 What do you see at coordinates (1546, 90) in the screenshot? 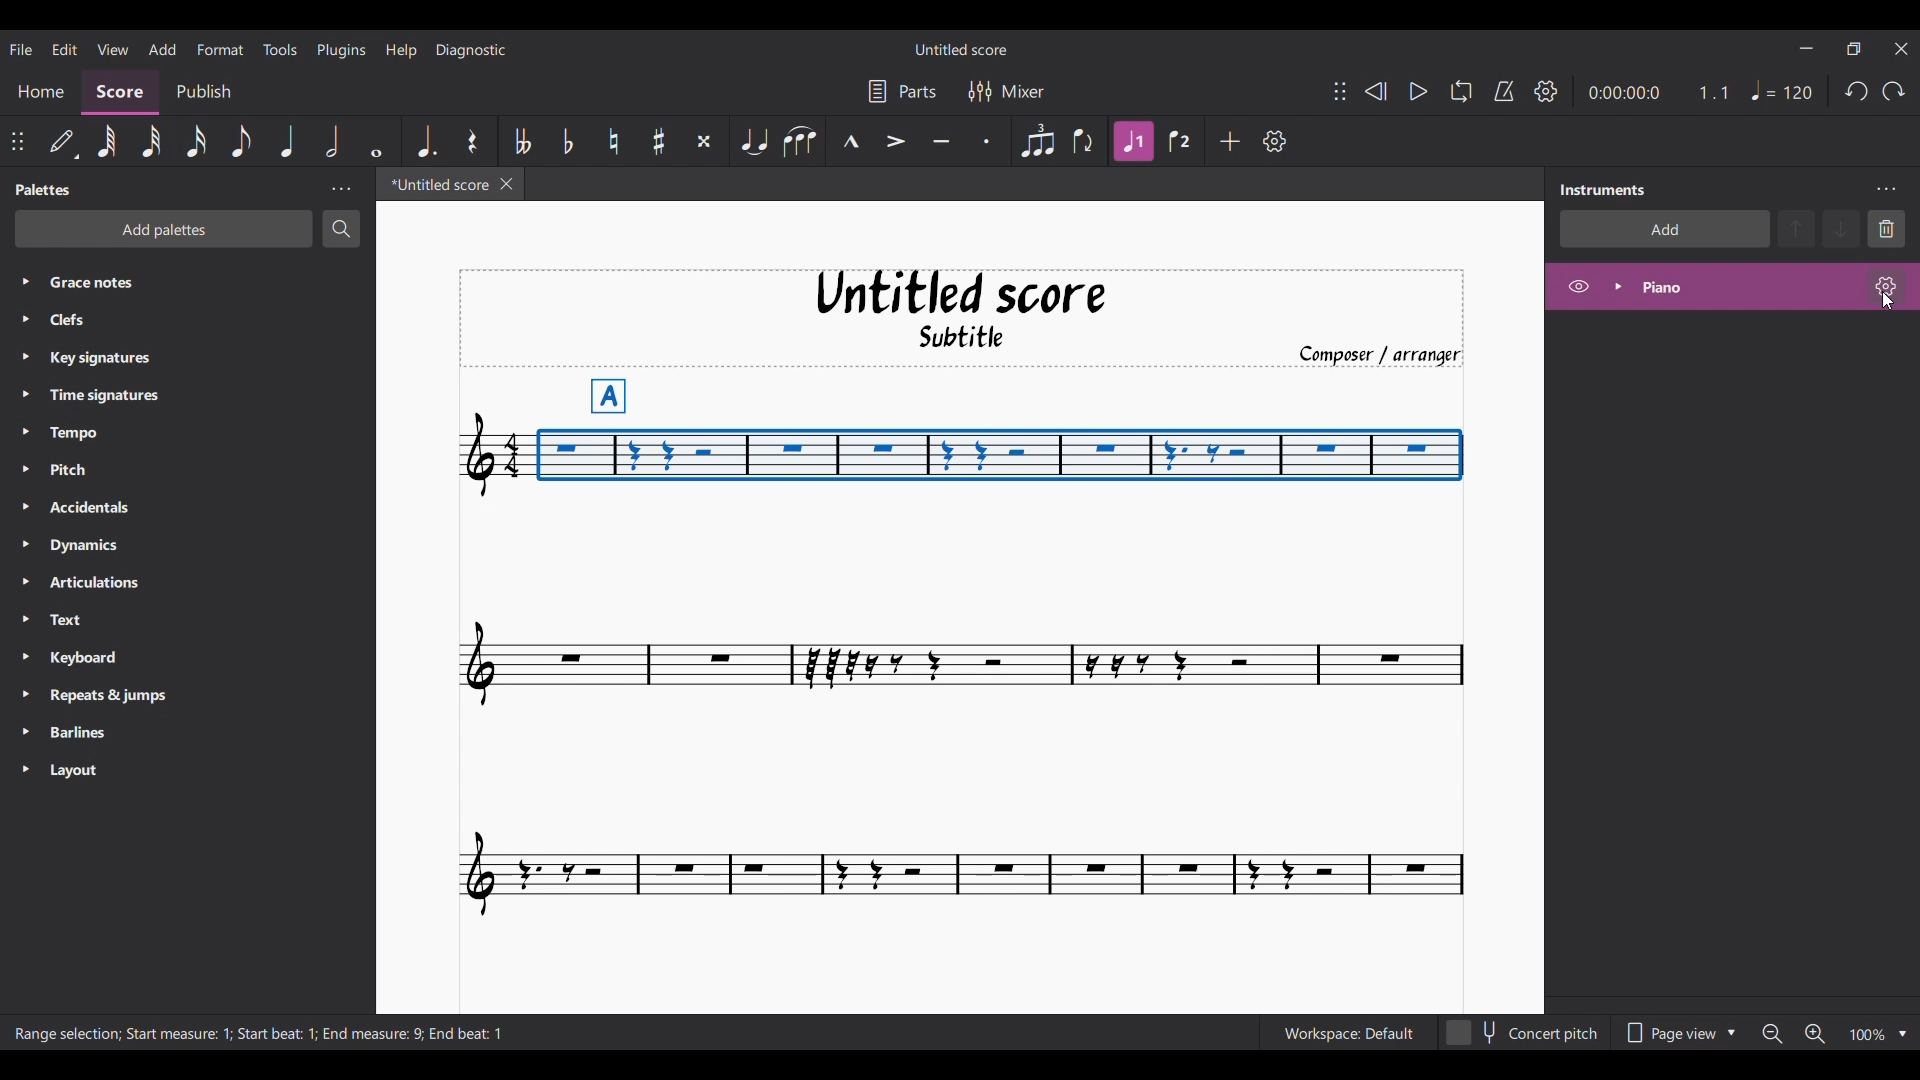
I see `Playback settings` at bounding box center [1546, 90].